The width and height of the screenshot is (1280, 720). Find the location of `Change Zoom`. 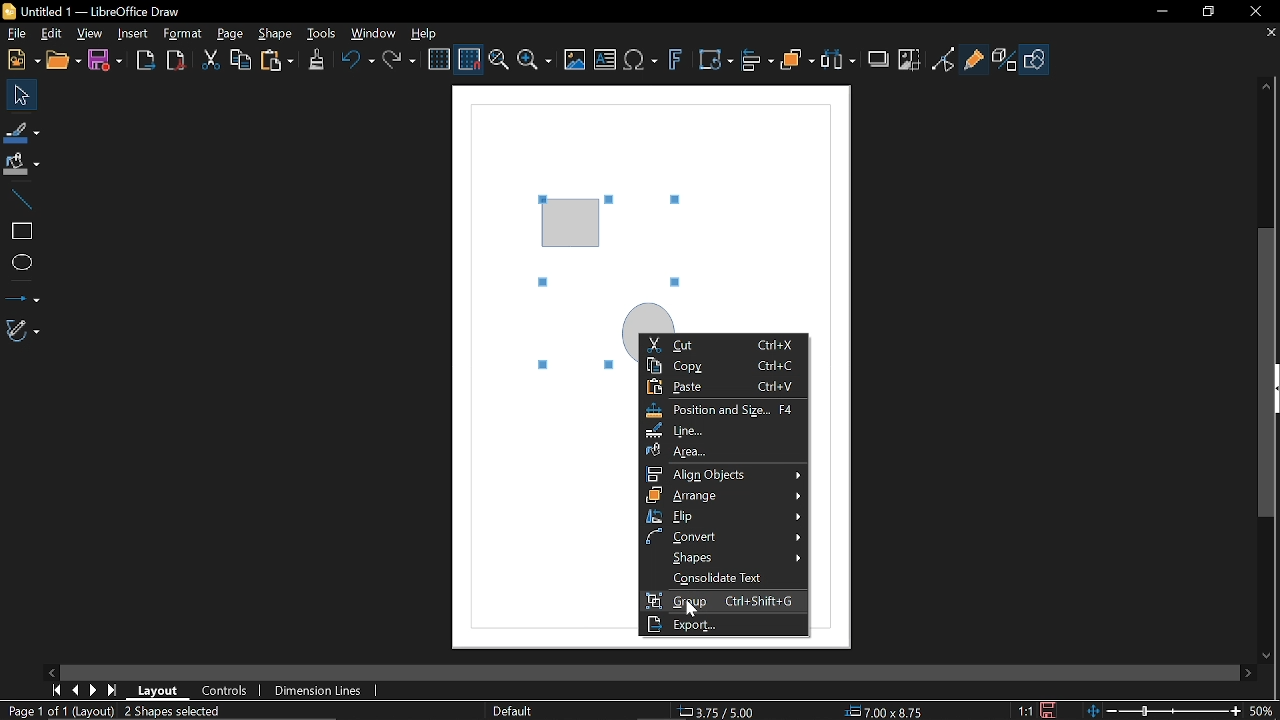

Change Zoom is located at coordinates (1166, 712).